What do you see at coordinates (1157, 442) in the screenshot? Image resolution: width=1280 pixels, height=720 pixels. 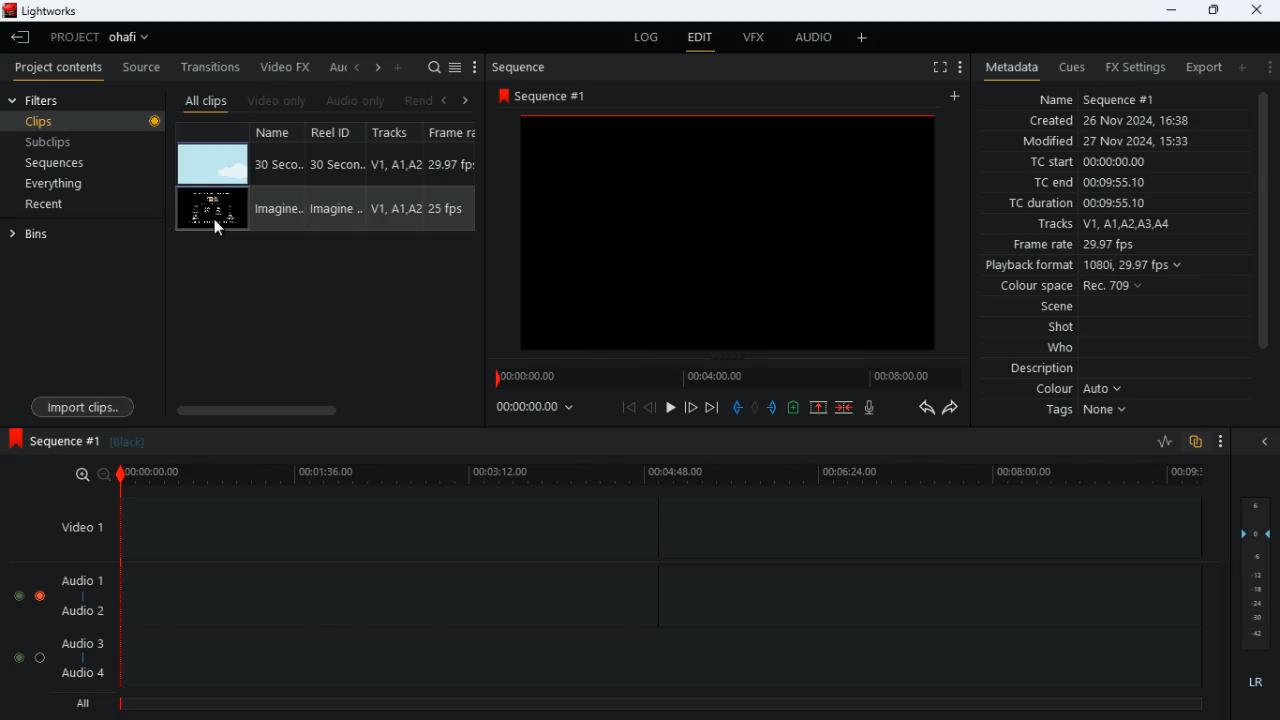 I see `rate` at bounding box center [1157, 442].